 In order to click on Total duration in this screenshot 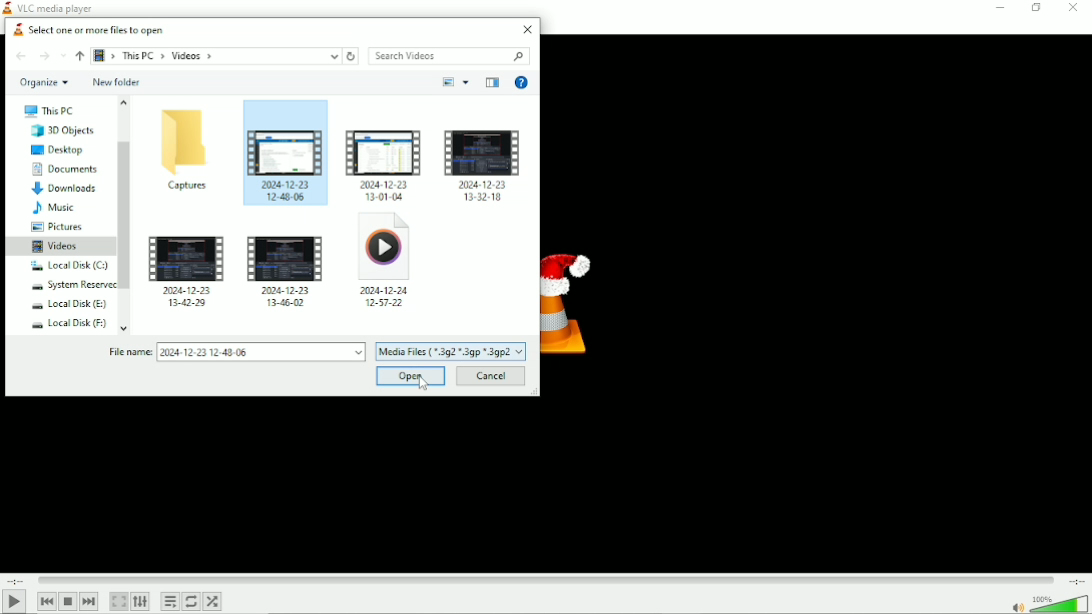, I will do `click(1076, 581)`.